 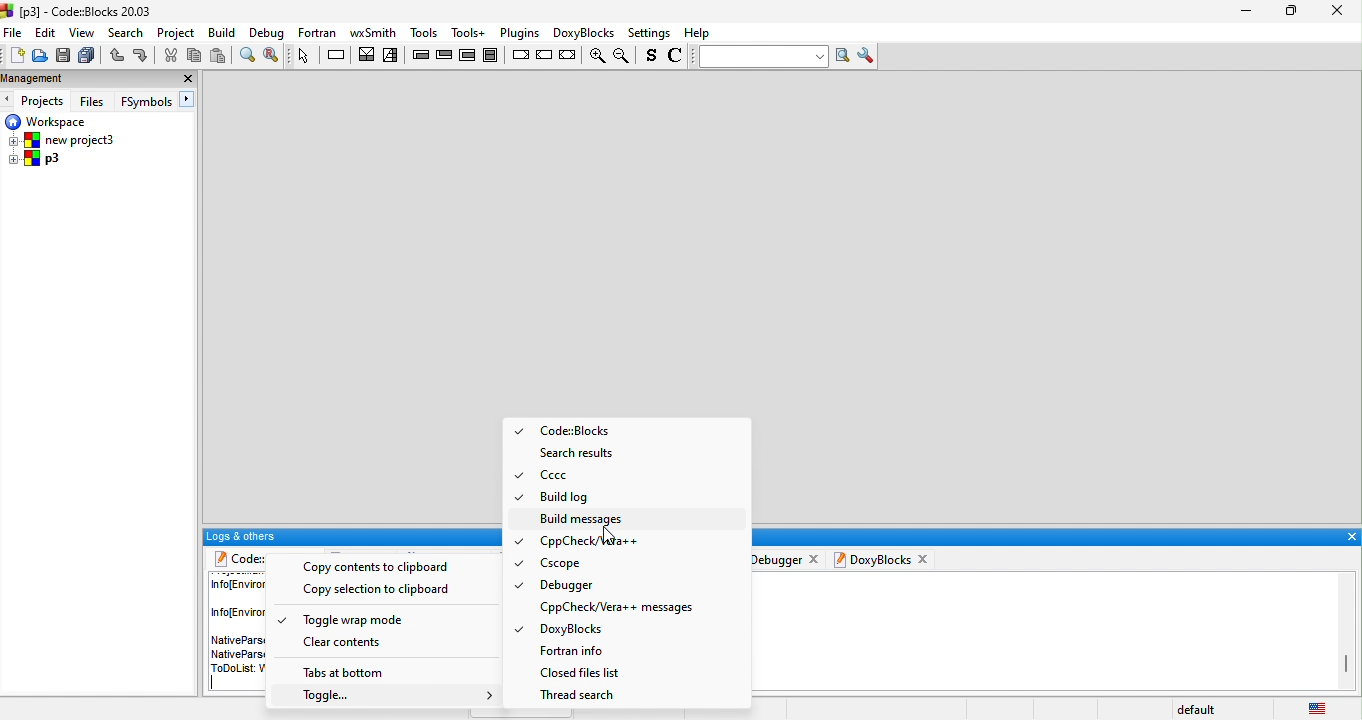 What do you see at coordinates (39, 57) in the screenshot?
I see `open` at bounding box center [39, 57].